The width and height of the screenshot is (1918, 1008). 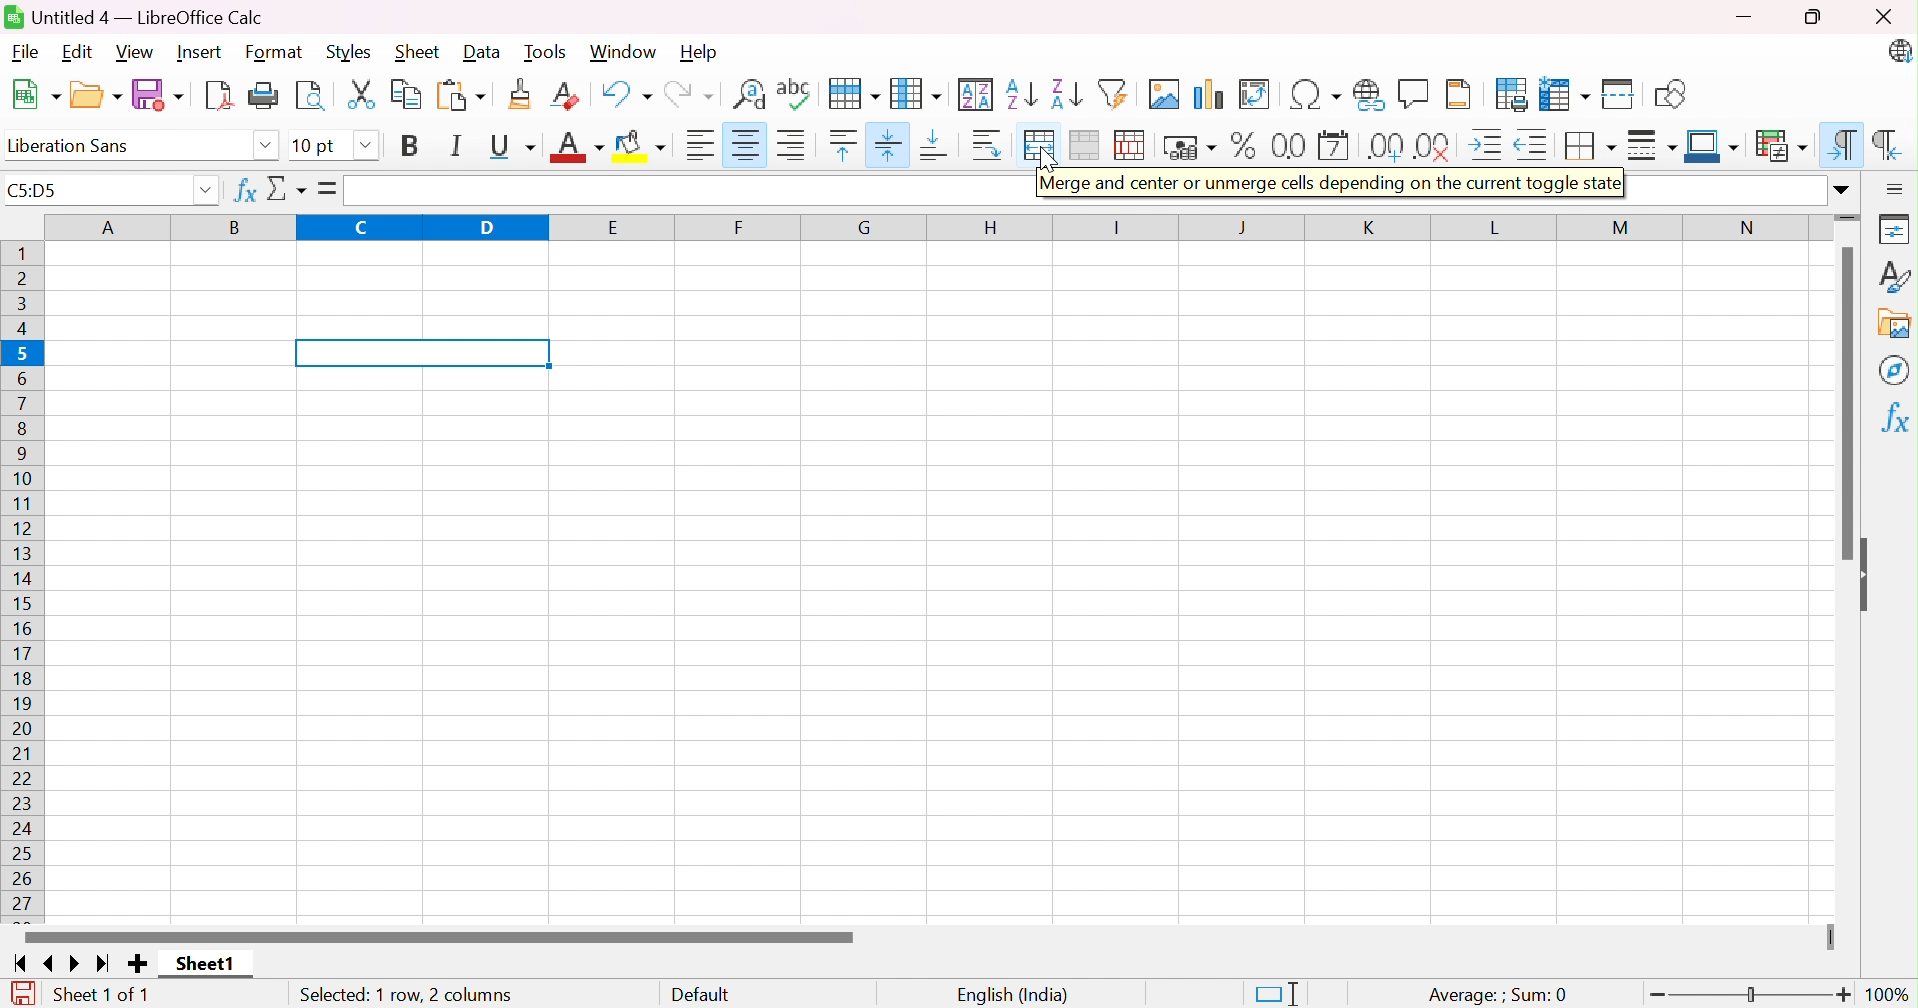 I want to click on Sidebar Settings, so click(x=1895, y=188).